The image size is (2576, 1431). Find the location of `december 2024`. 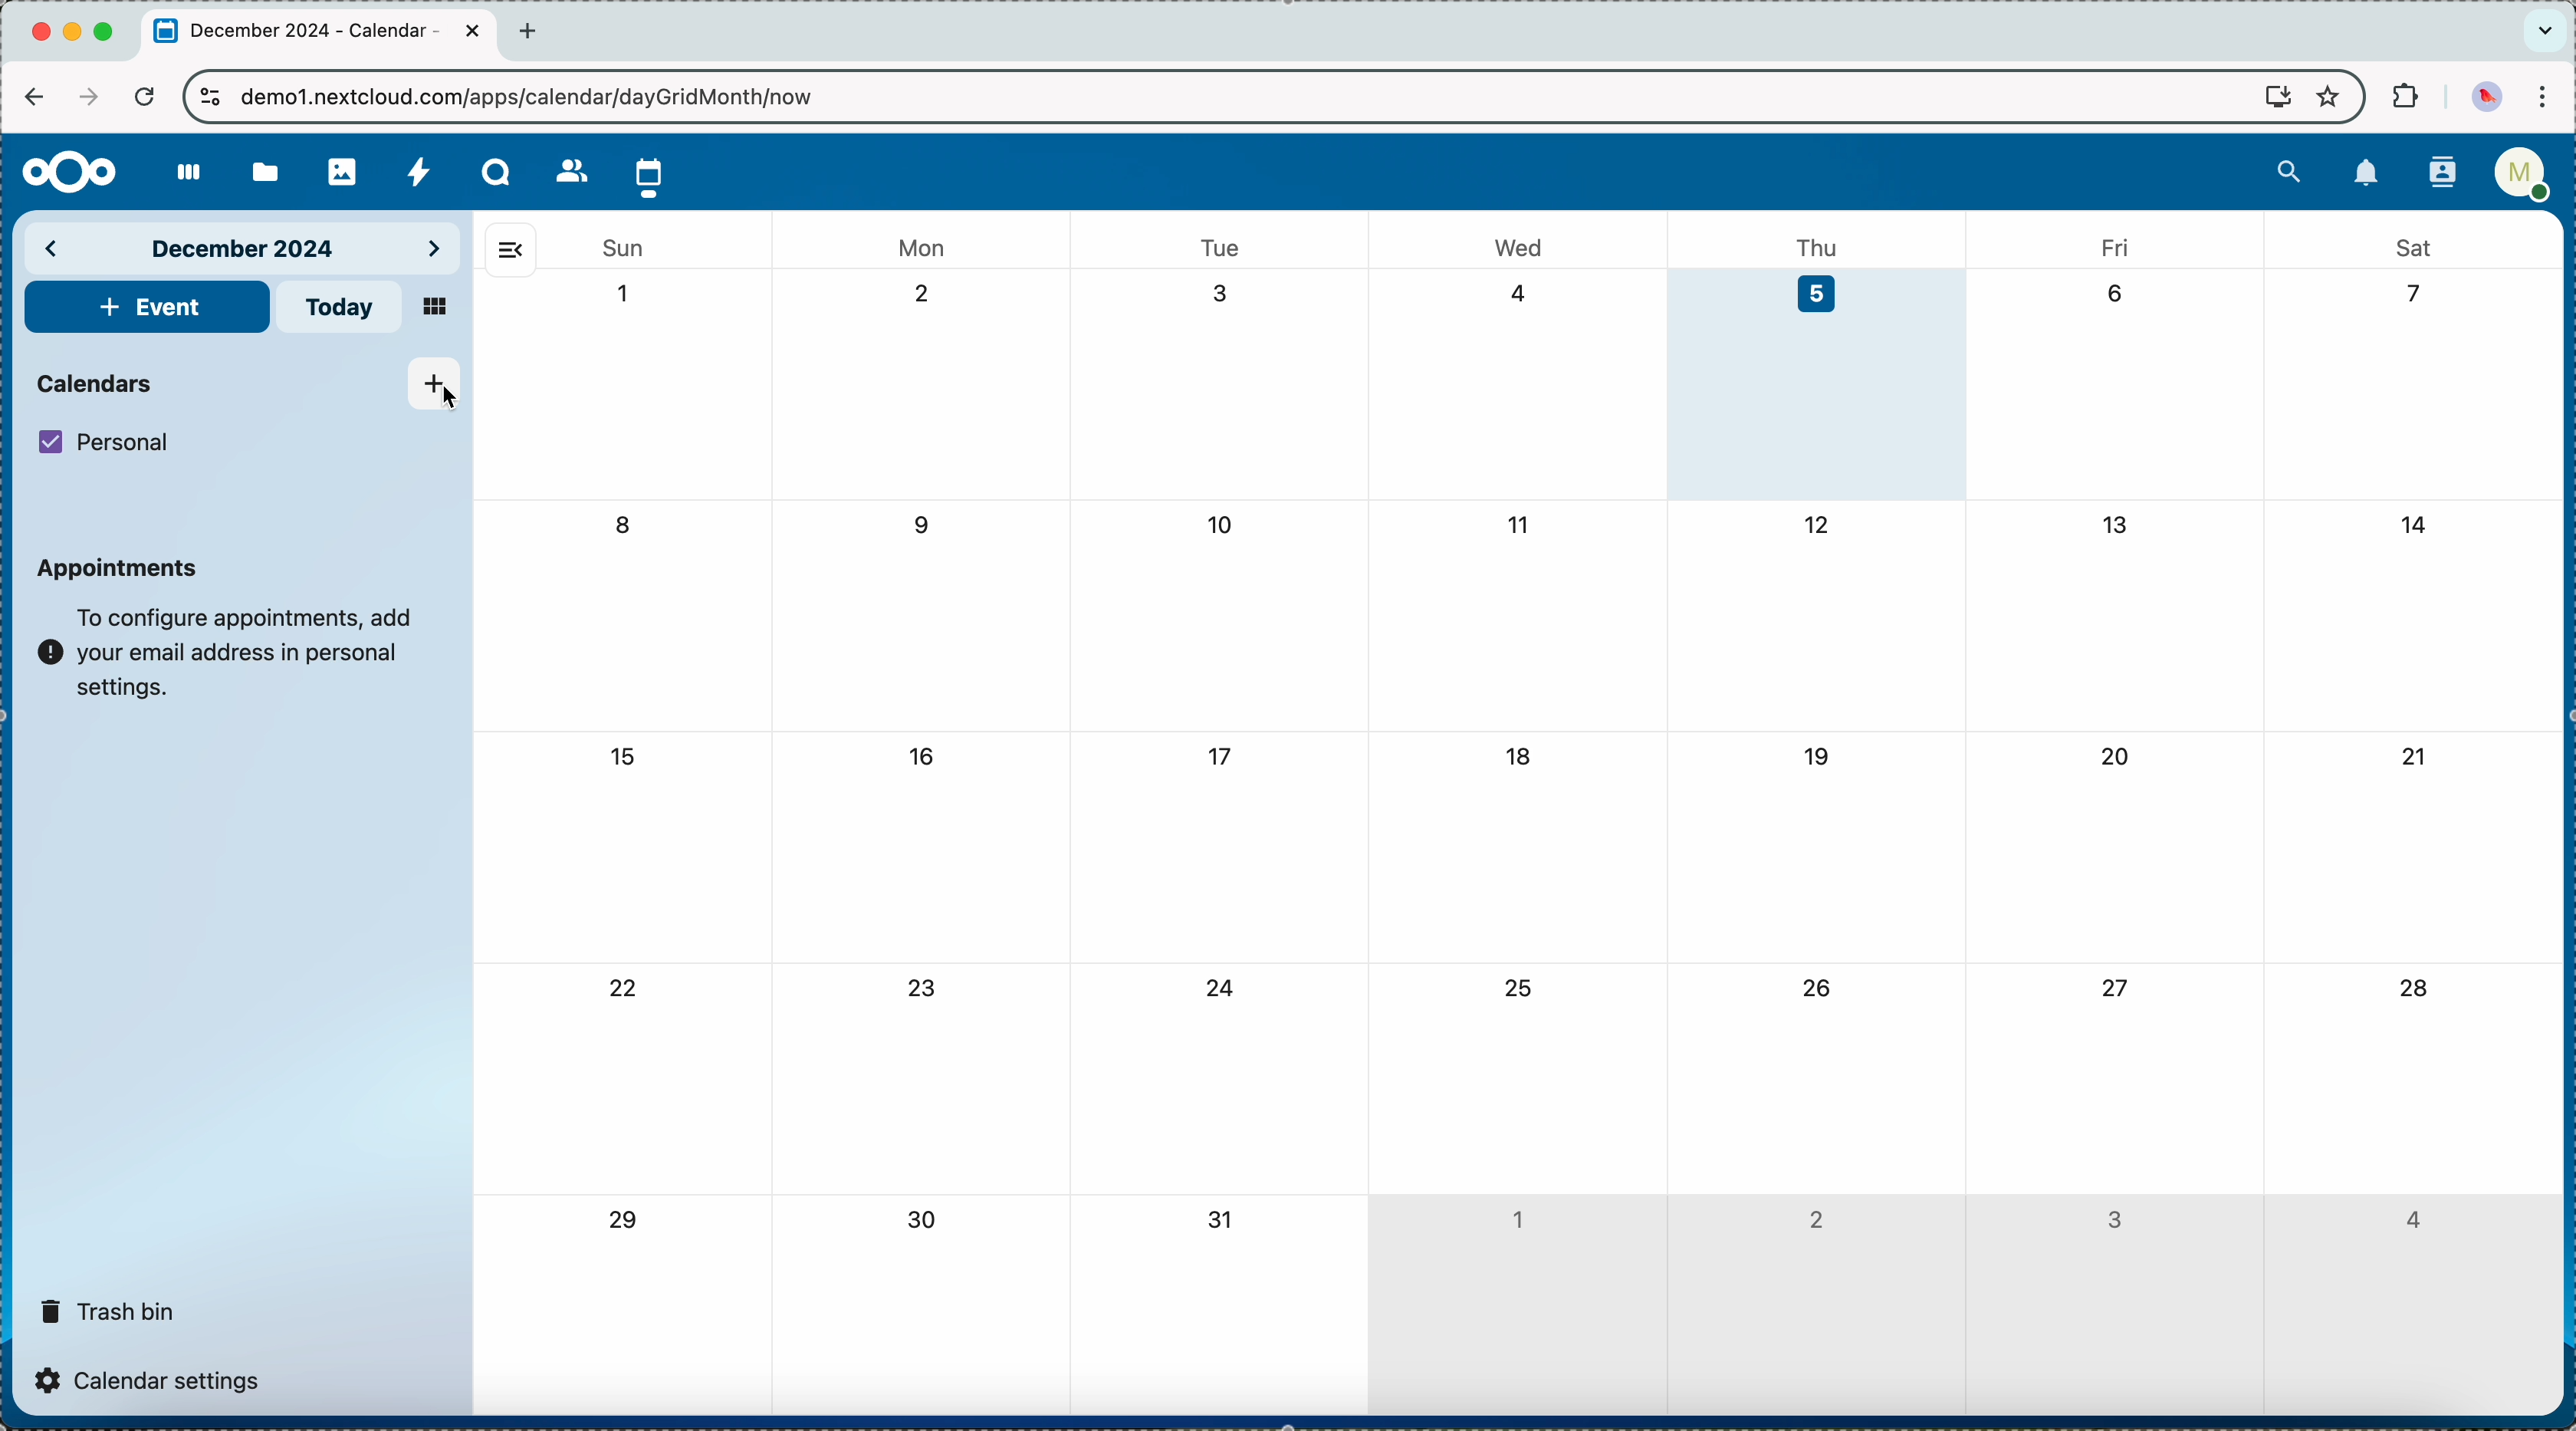

december 2024 is located at coordinates (246, 246).